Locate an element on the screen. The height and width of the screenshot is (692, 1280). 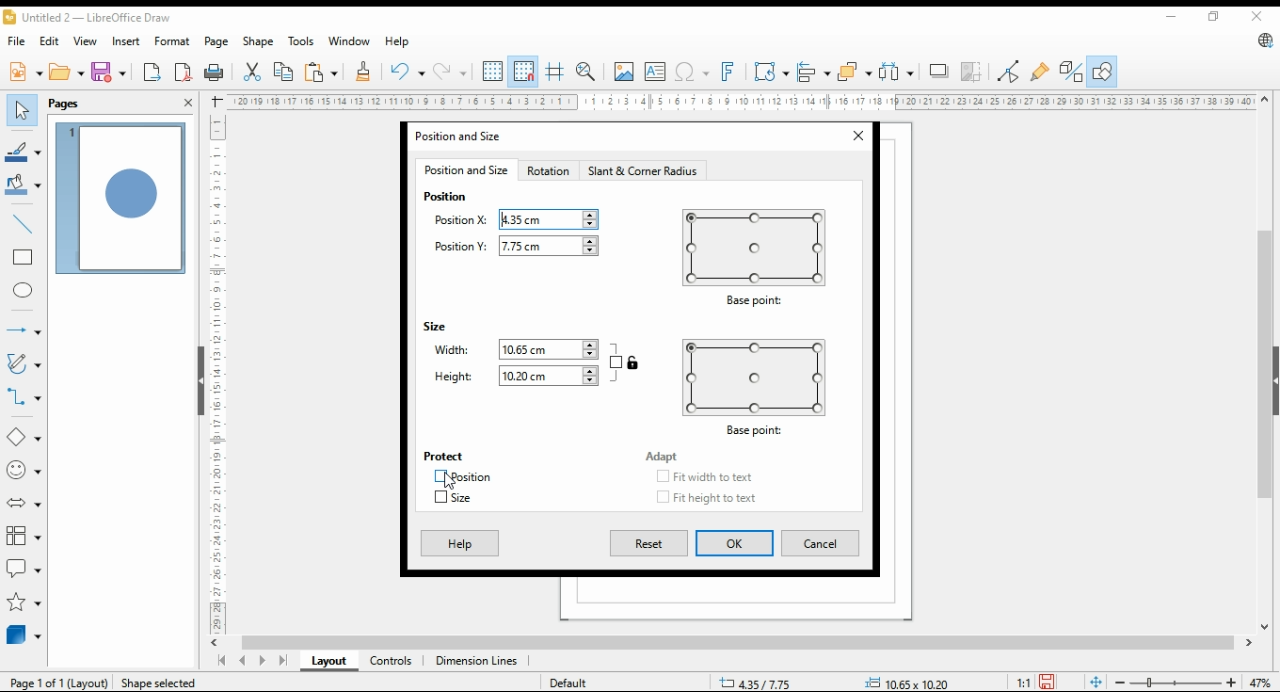
crop is located at coordinates (972, 72).